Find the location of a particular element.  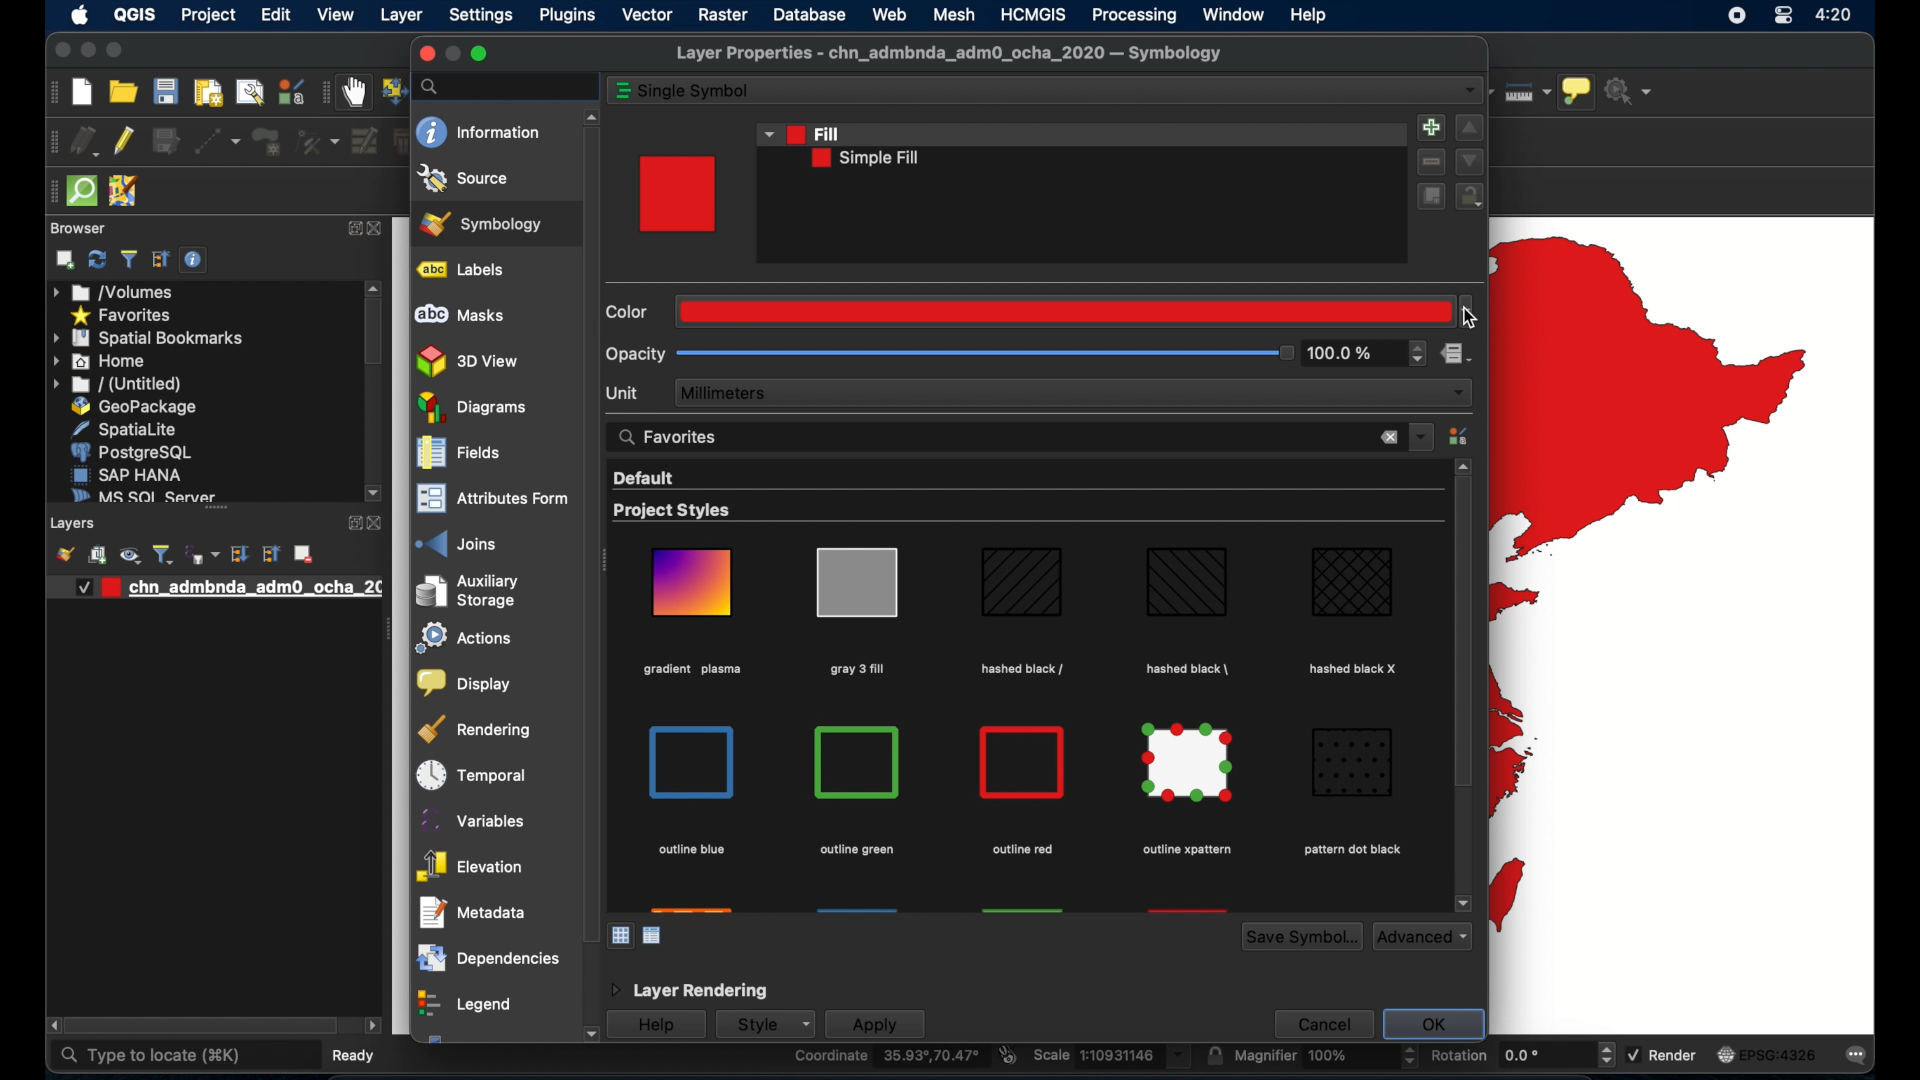

scroll left arrow is located at coordinates (373, 1026).